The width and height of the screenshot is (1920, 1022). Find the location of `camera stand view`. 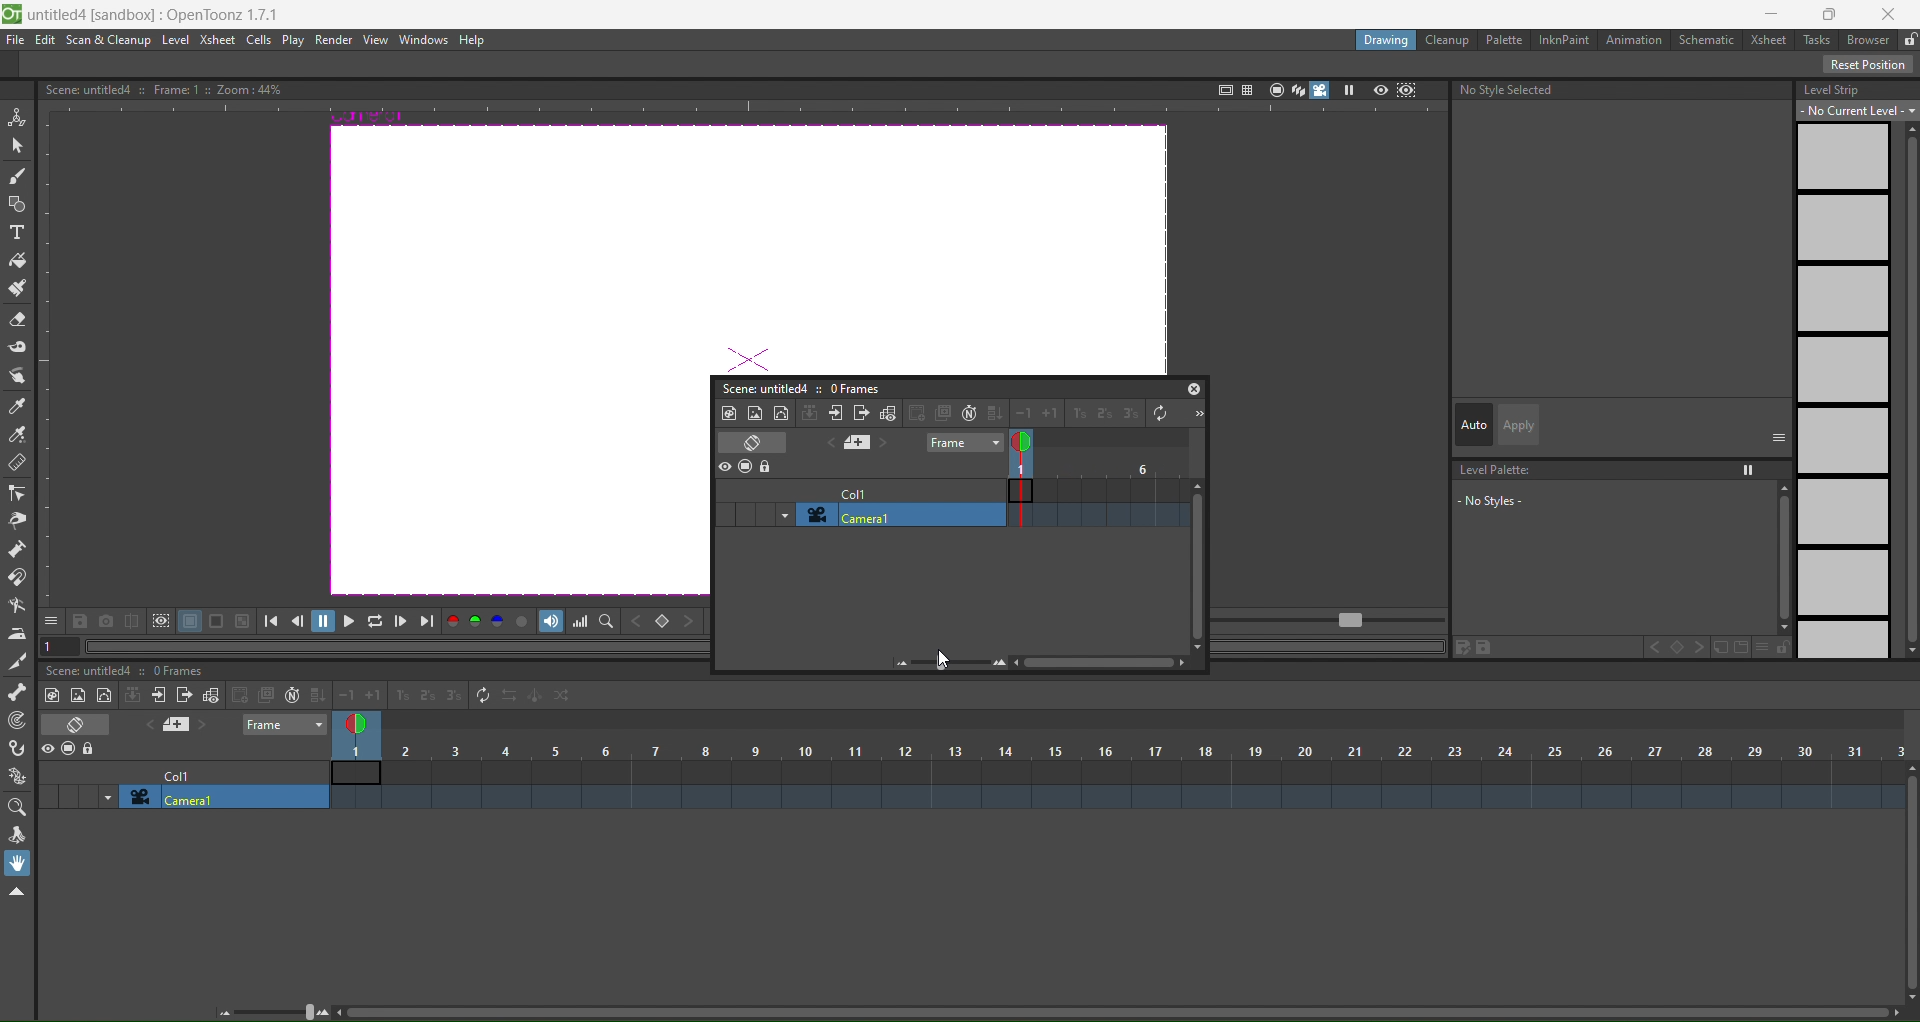

camera stand view is located at coordinates (1273, 88).